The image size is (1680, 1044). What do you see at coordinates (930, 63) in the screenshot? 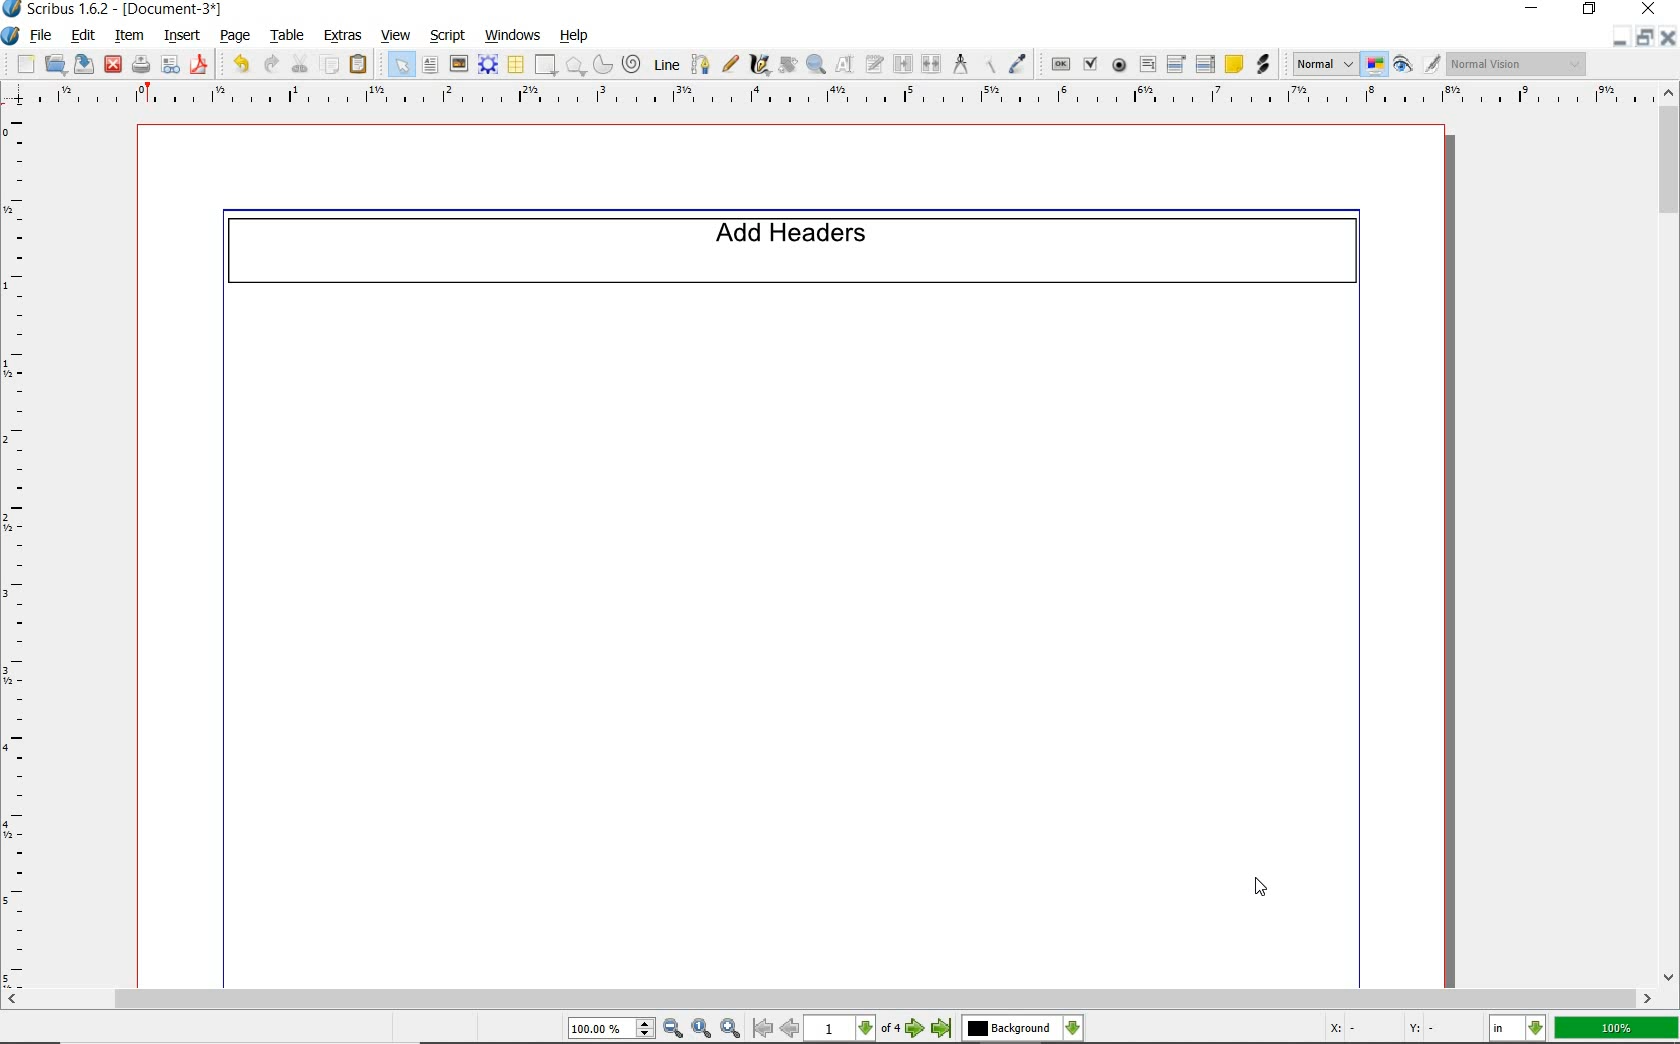
I see `unlink text frames` at bounding box center [930, 63].